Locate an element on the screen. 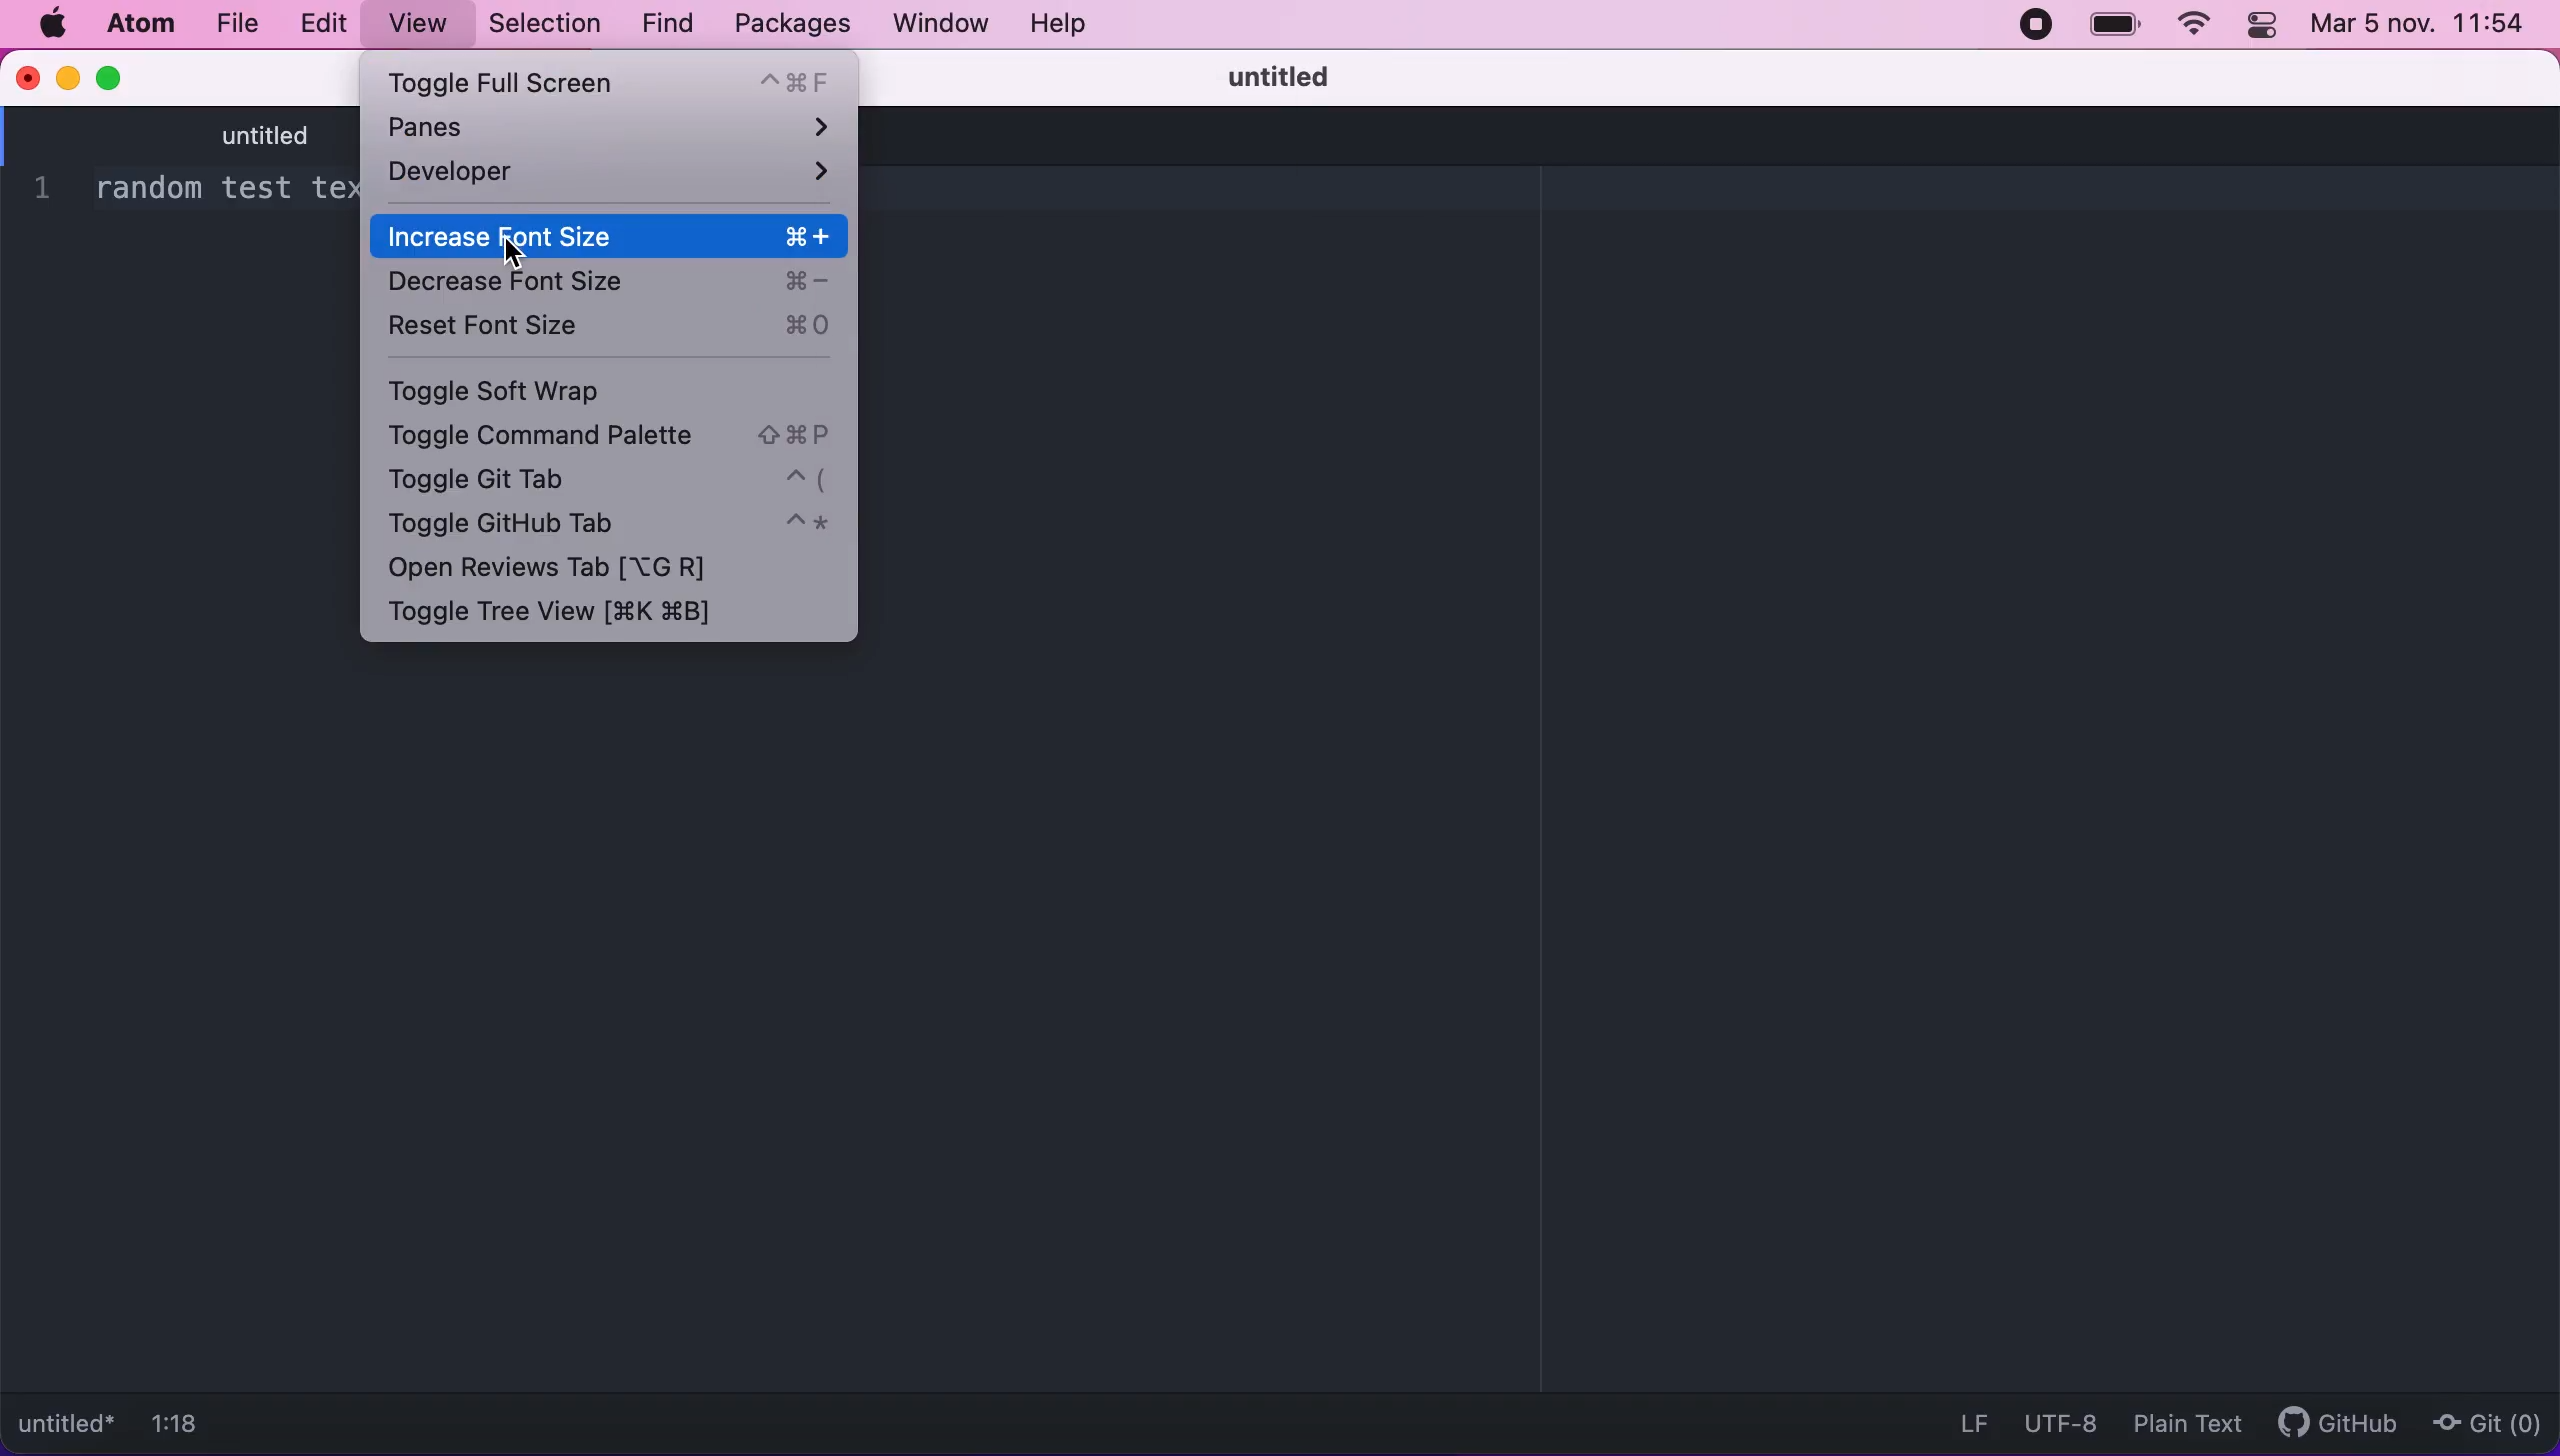  toggle tree view is located at coordinates (567, 615).